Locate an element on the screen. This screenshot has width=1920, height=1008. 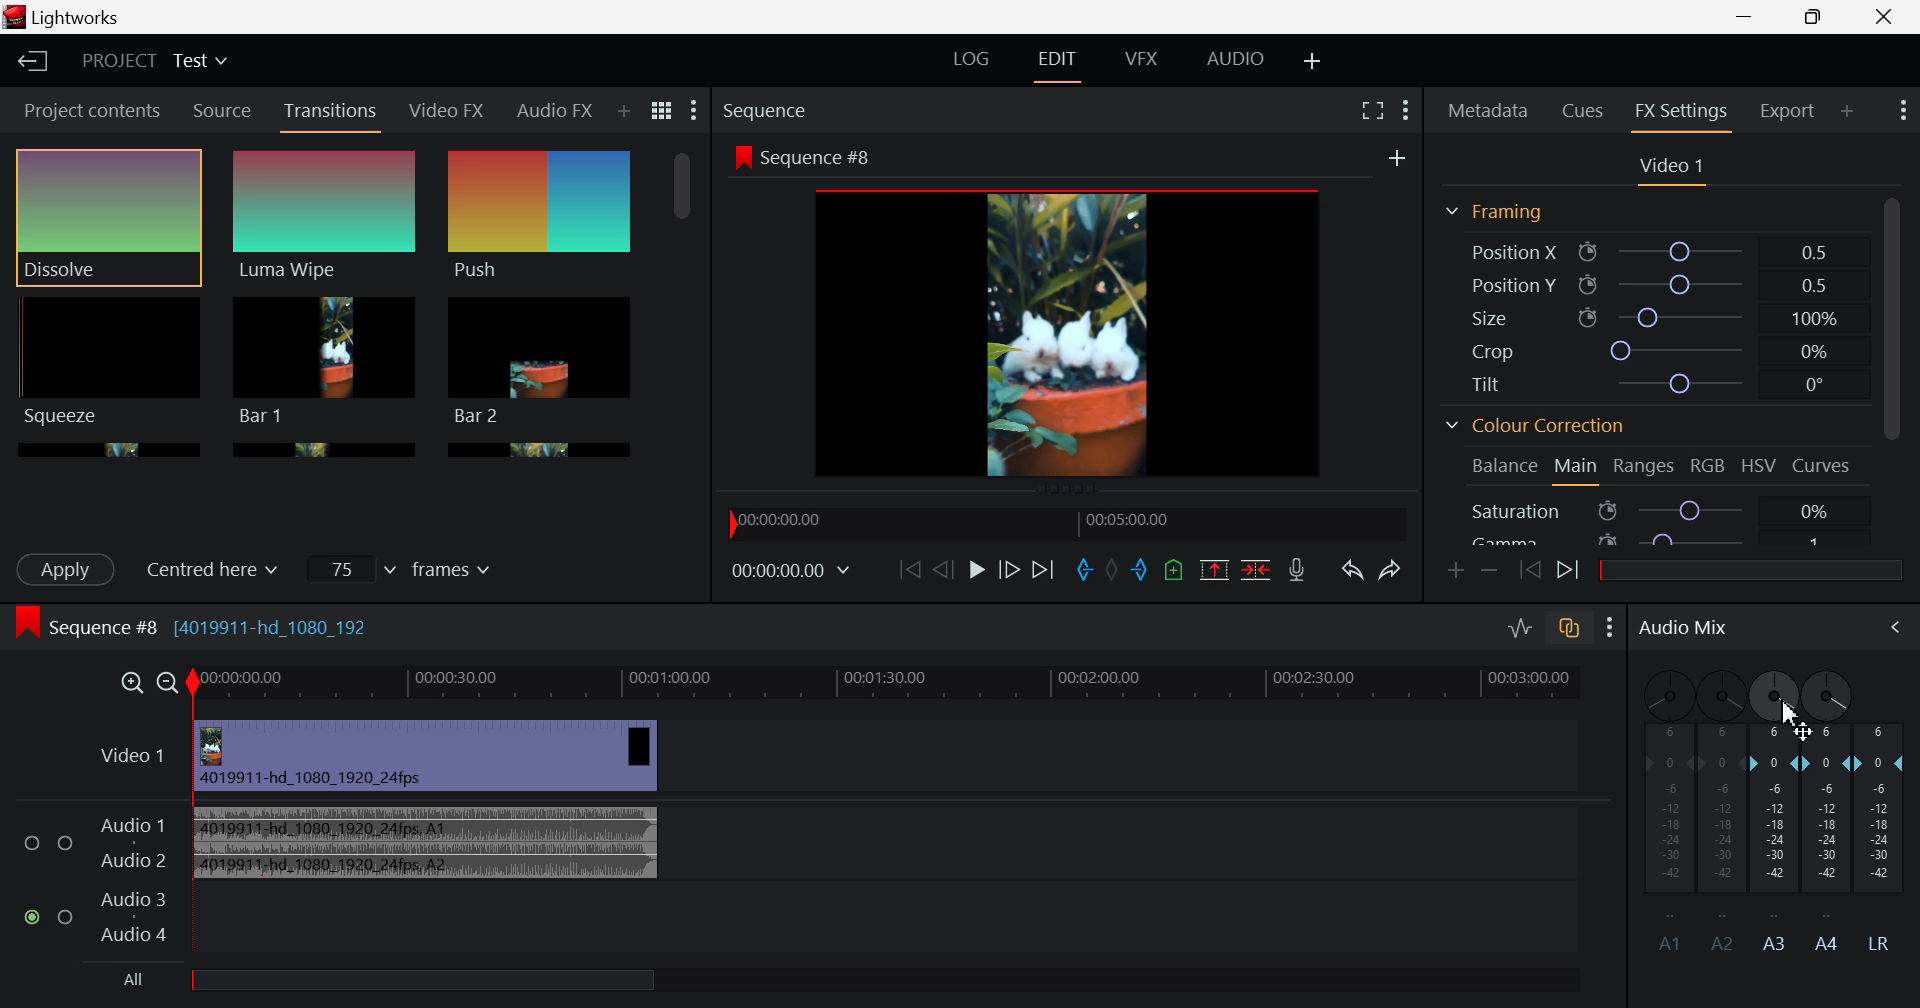
Show Settings is located at coordinates (1902, 113).